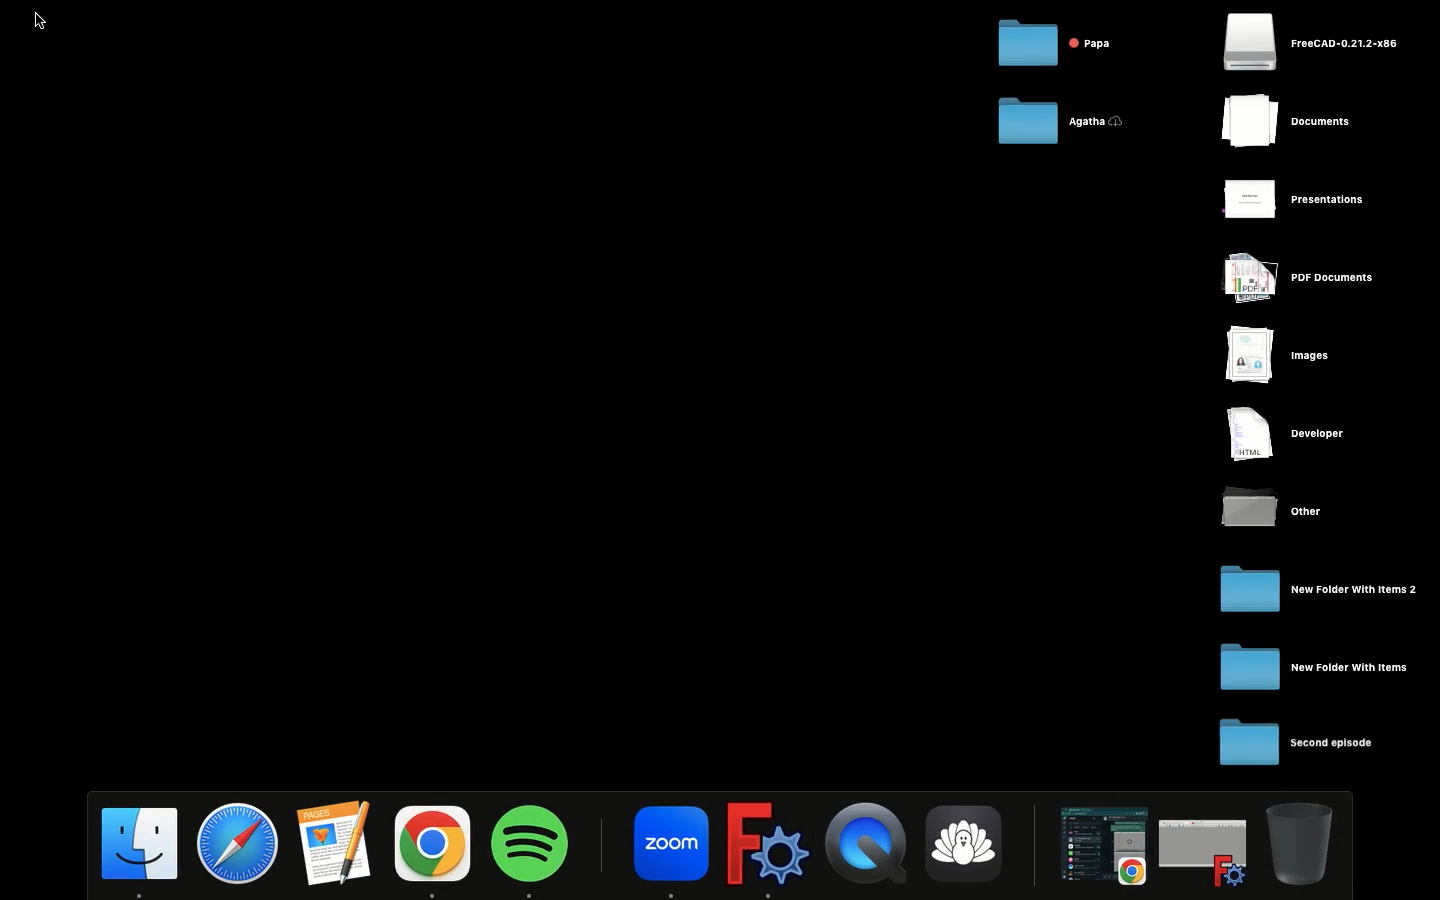  Describe the element at coordinates (41, 23) in the screenshot. I see `Cursor` at that location.